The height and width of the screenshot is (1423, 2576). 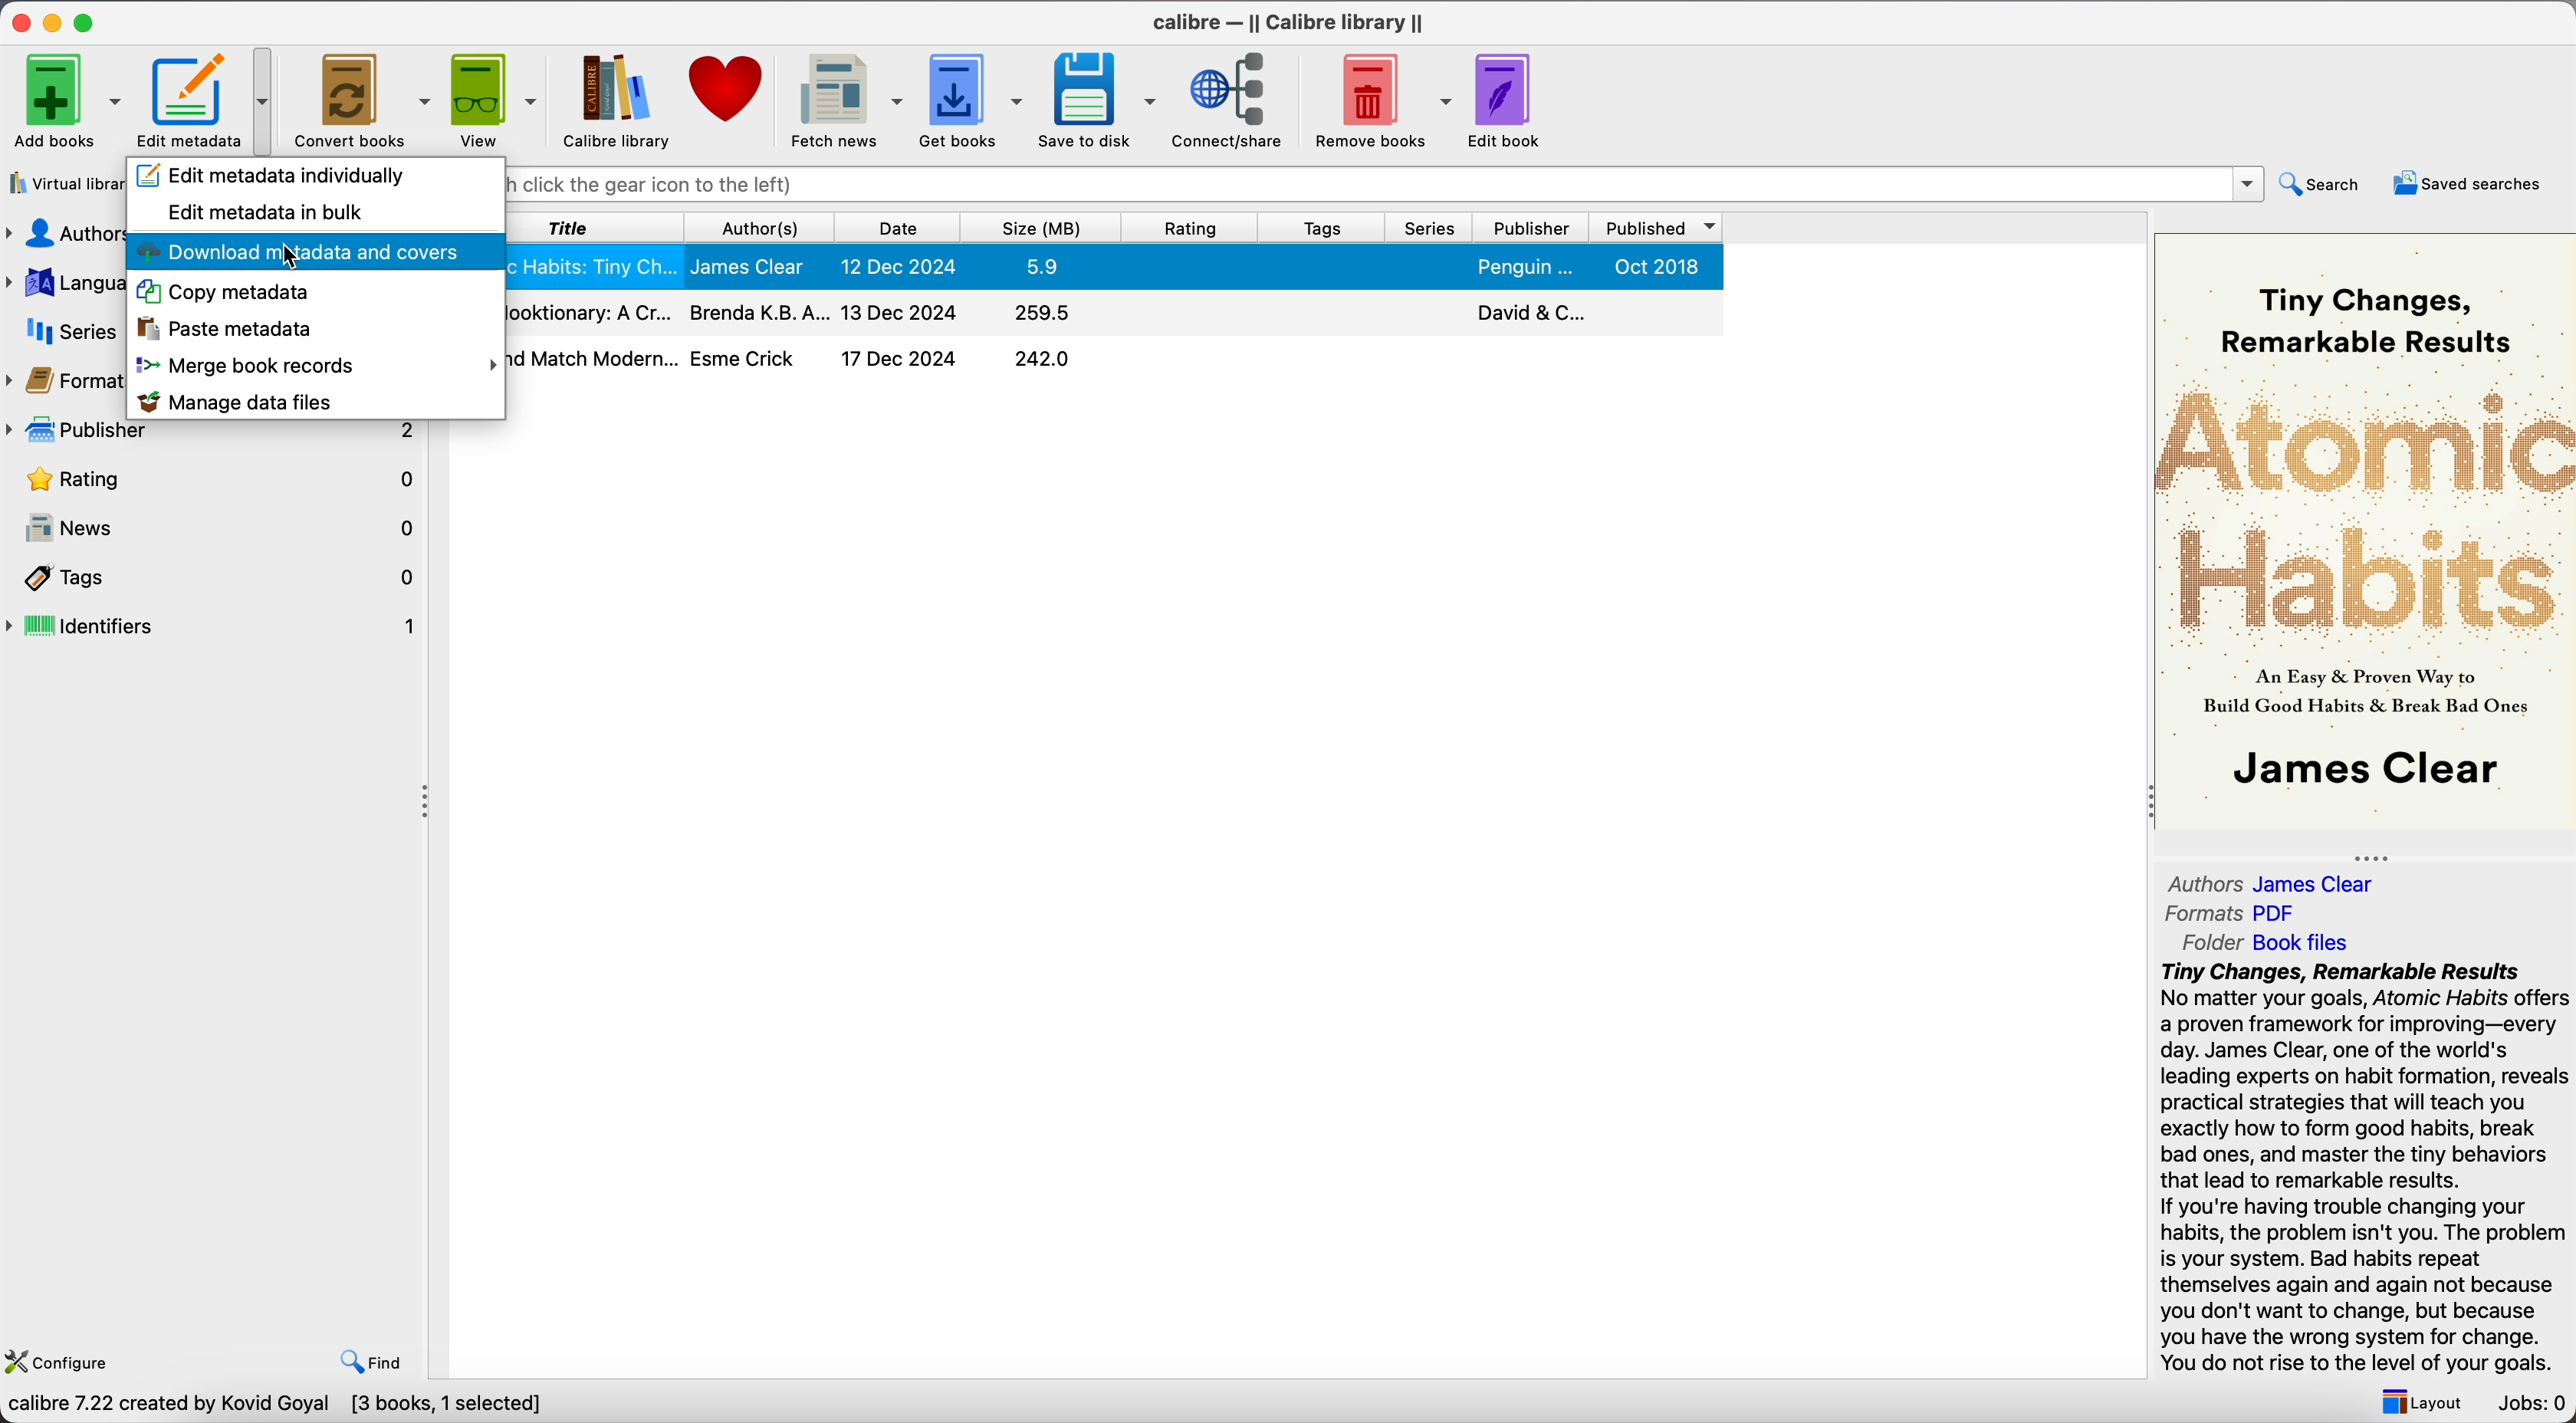 What do you see at coordinates (219, 480) in the screenshot?
I see `rating` at bounding box center [219, 480].